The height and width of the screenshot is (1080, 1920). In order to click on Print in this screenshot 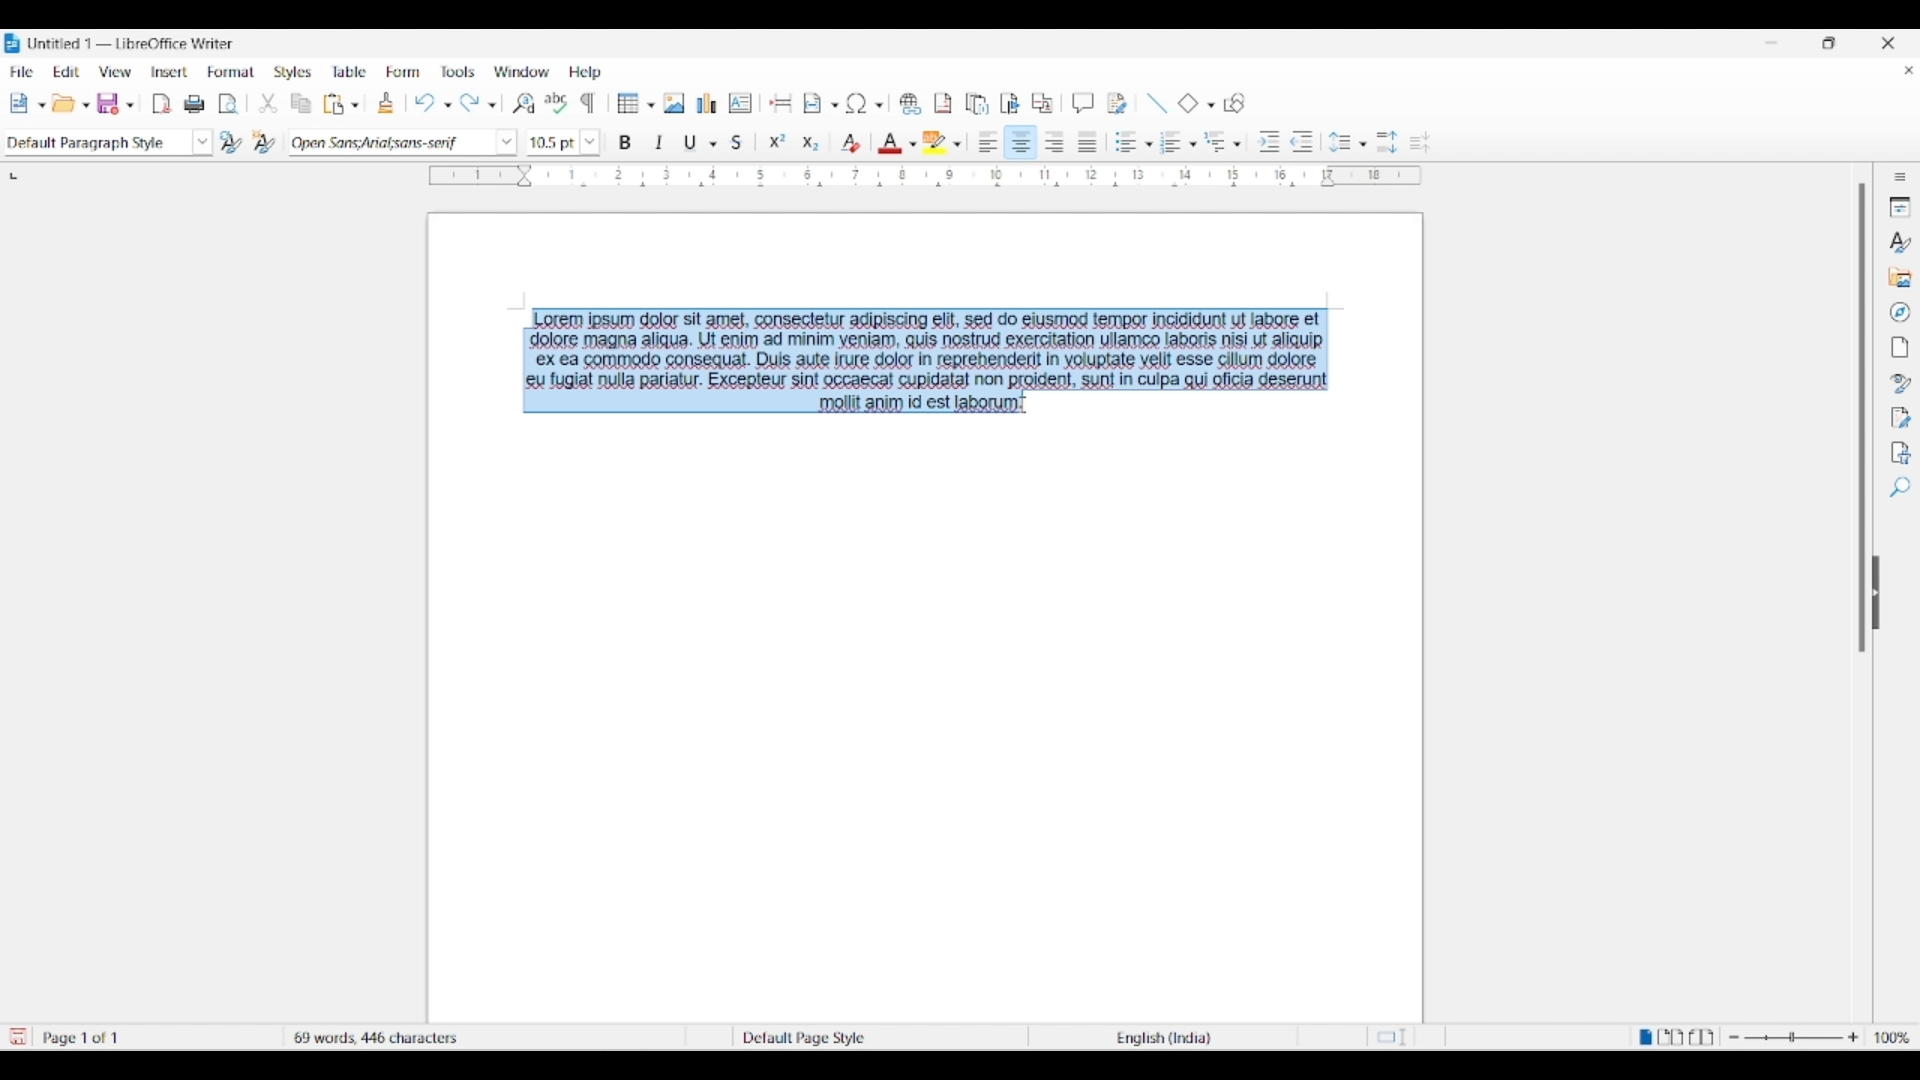, I will do `click(195, 104)`.